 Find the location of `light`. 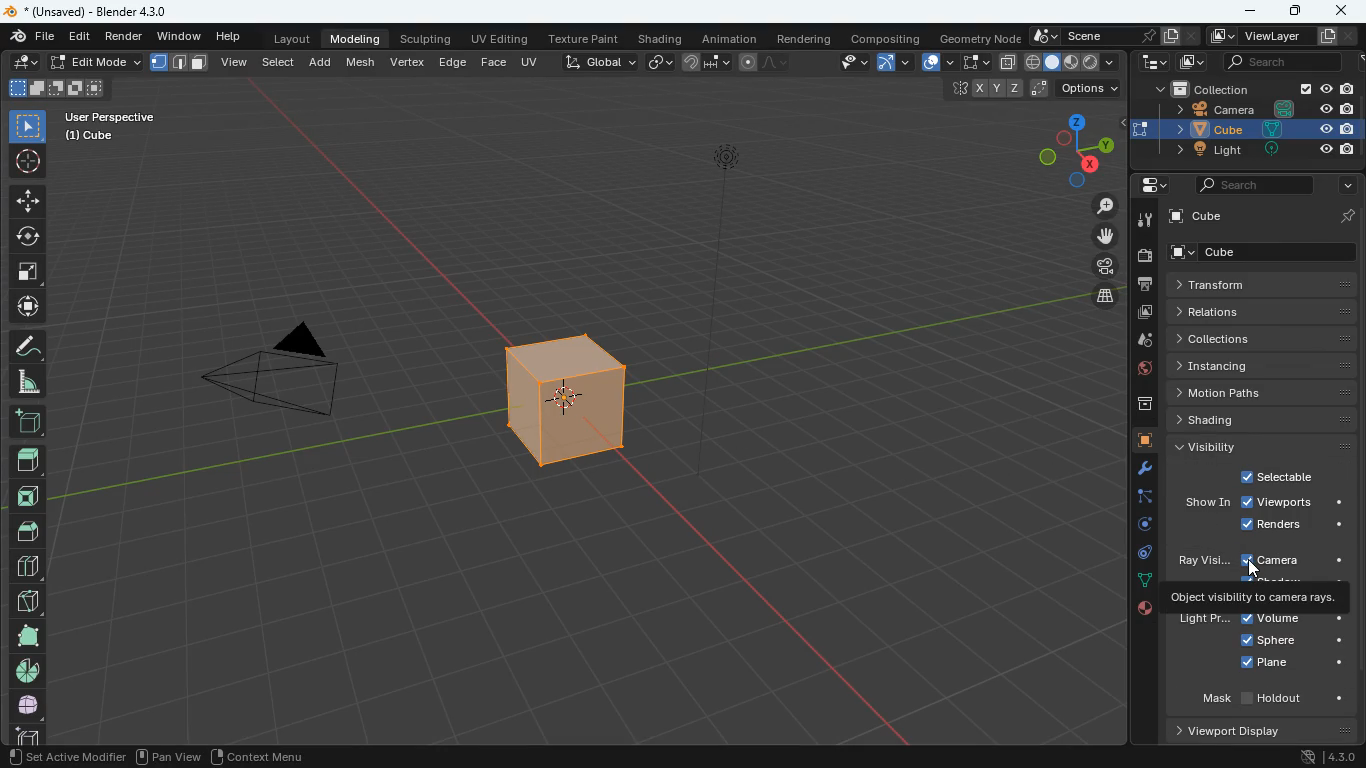

light is located at coordinates (750, 267).